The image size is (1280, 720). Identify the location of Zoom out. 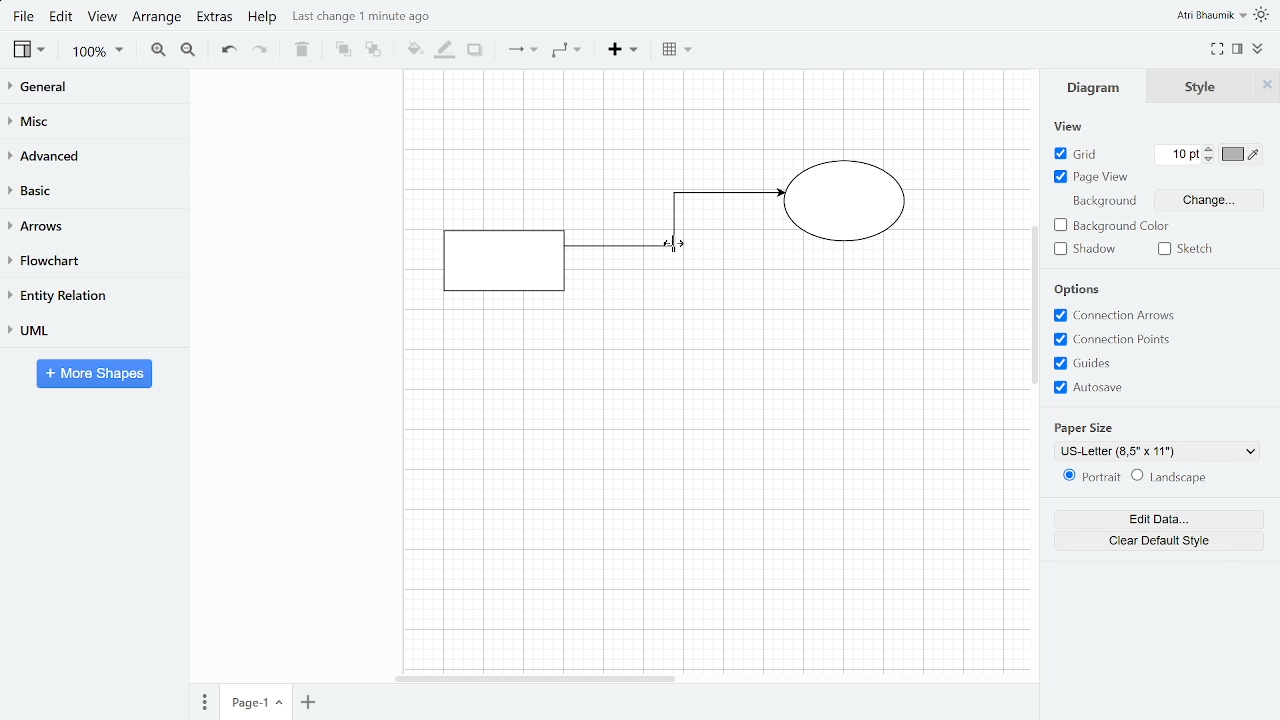
(189, 52).